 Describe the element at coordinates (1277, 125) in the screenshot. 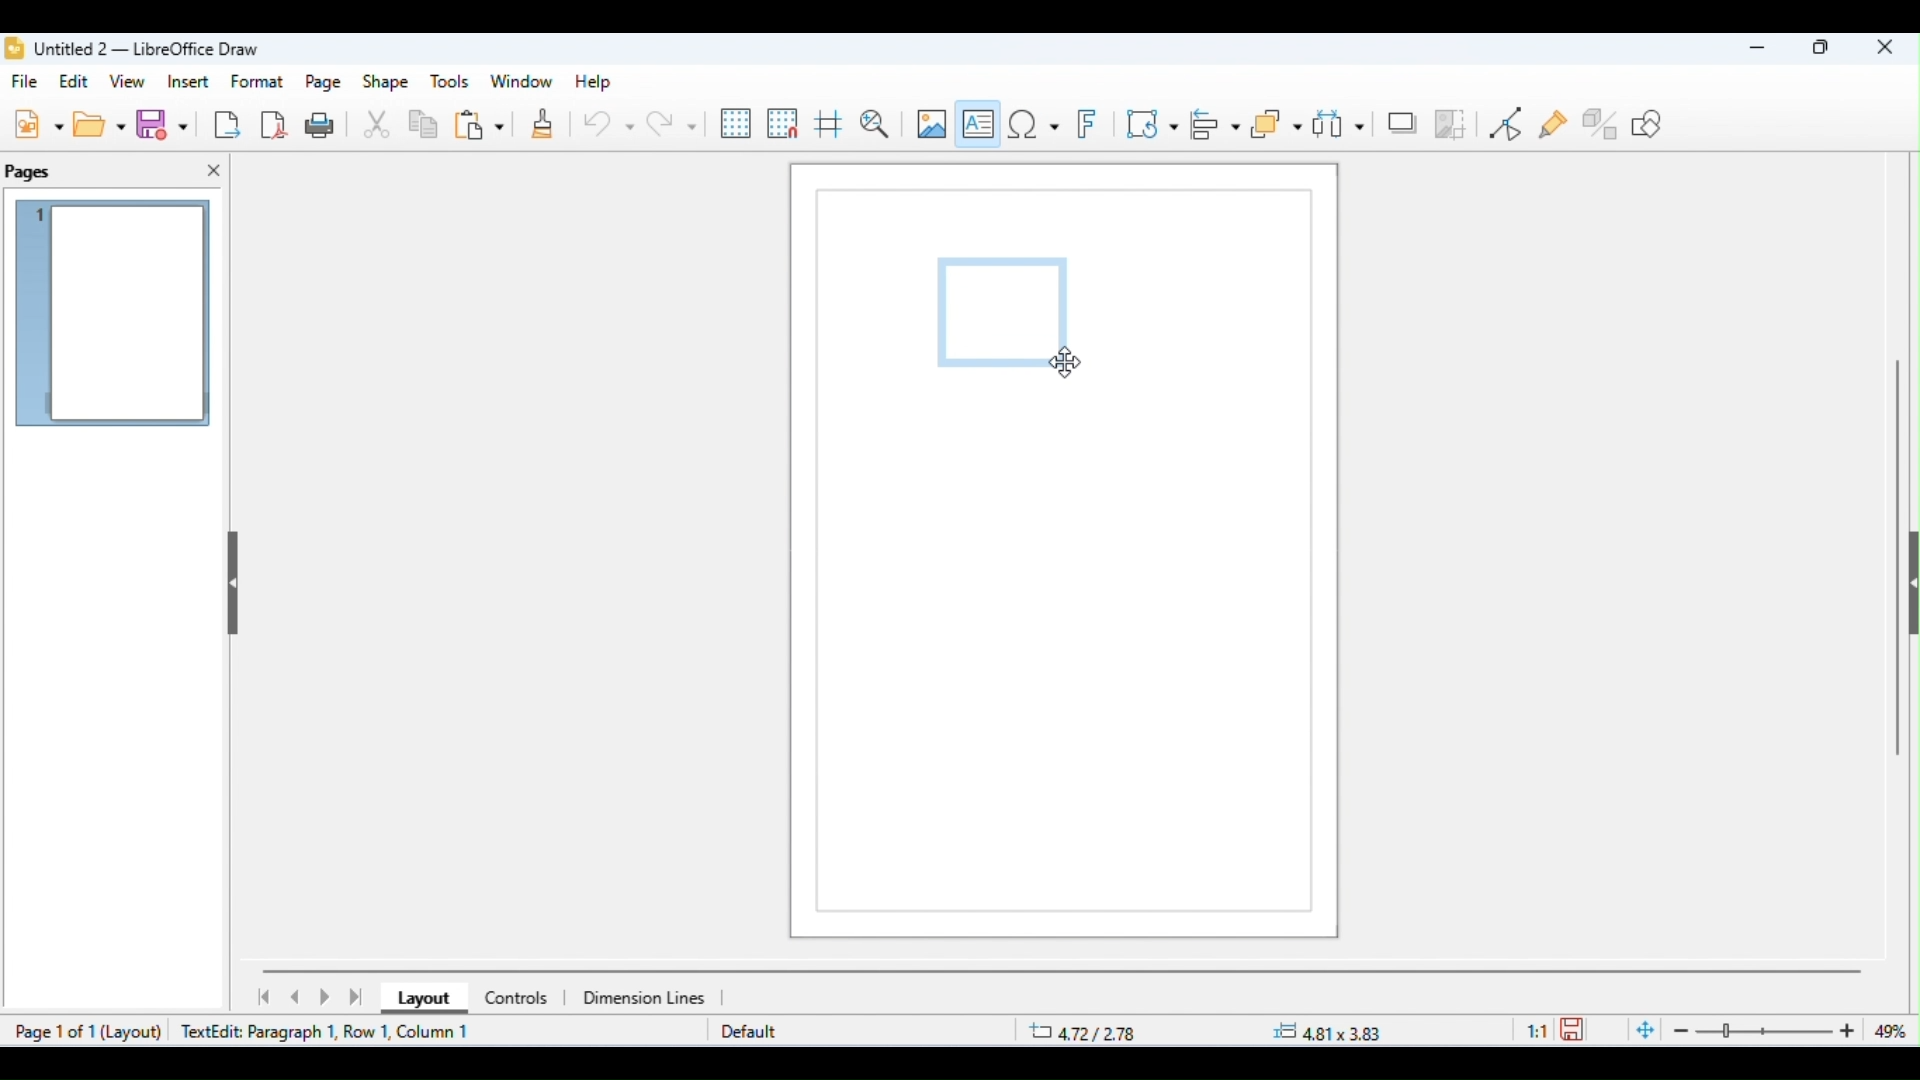

I see `arrange` at that location.